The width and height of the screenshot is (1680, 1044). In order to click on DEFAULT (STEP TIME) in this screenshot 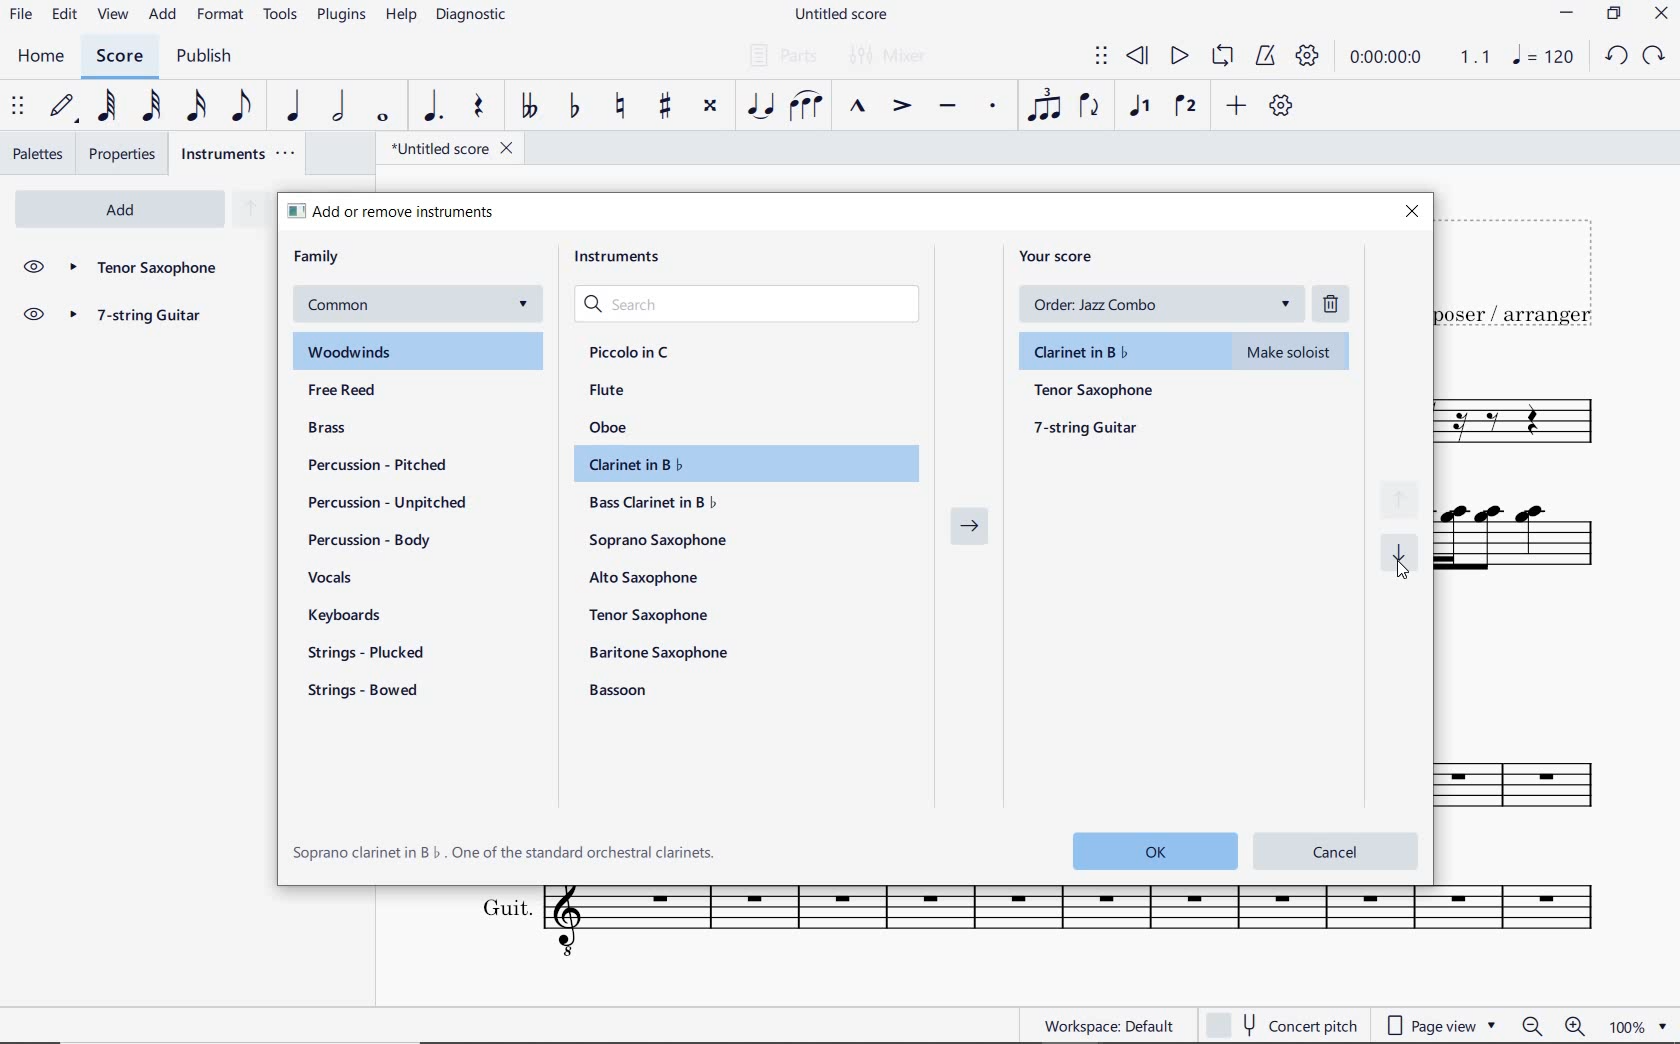, I will do `click(62, 108)`.